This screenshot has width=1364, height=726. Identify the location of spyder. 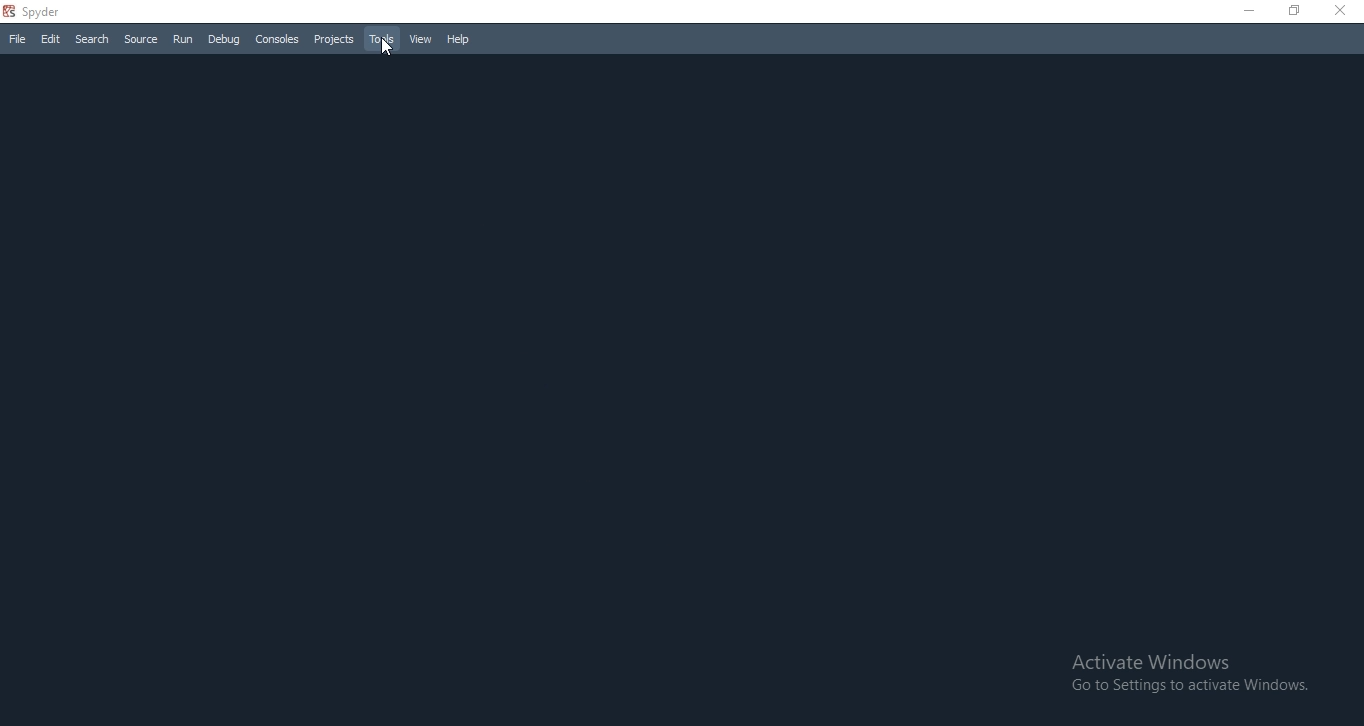
(49, 12).